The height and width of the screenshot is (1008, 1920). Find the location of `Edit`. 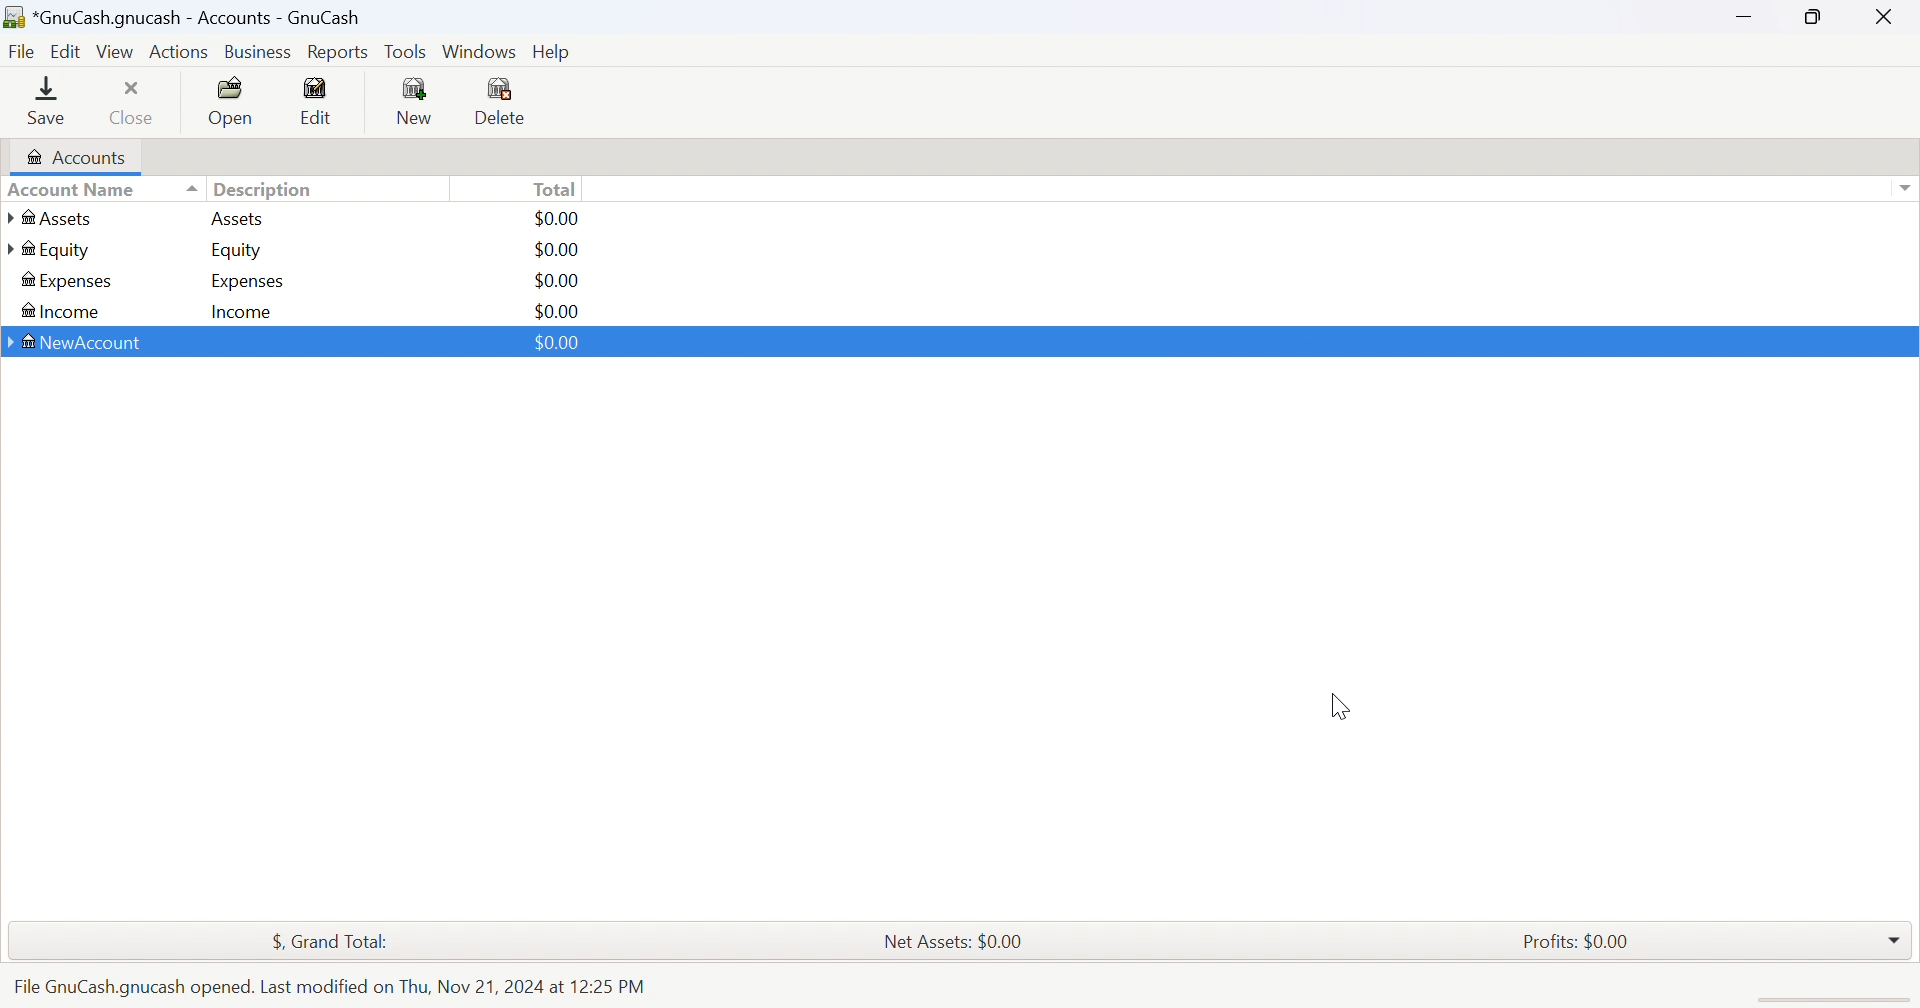

Edit is located at coordinates (317, 100).